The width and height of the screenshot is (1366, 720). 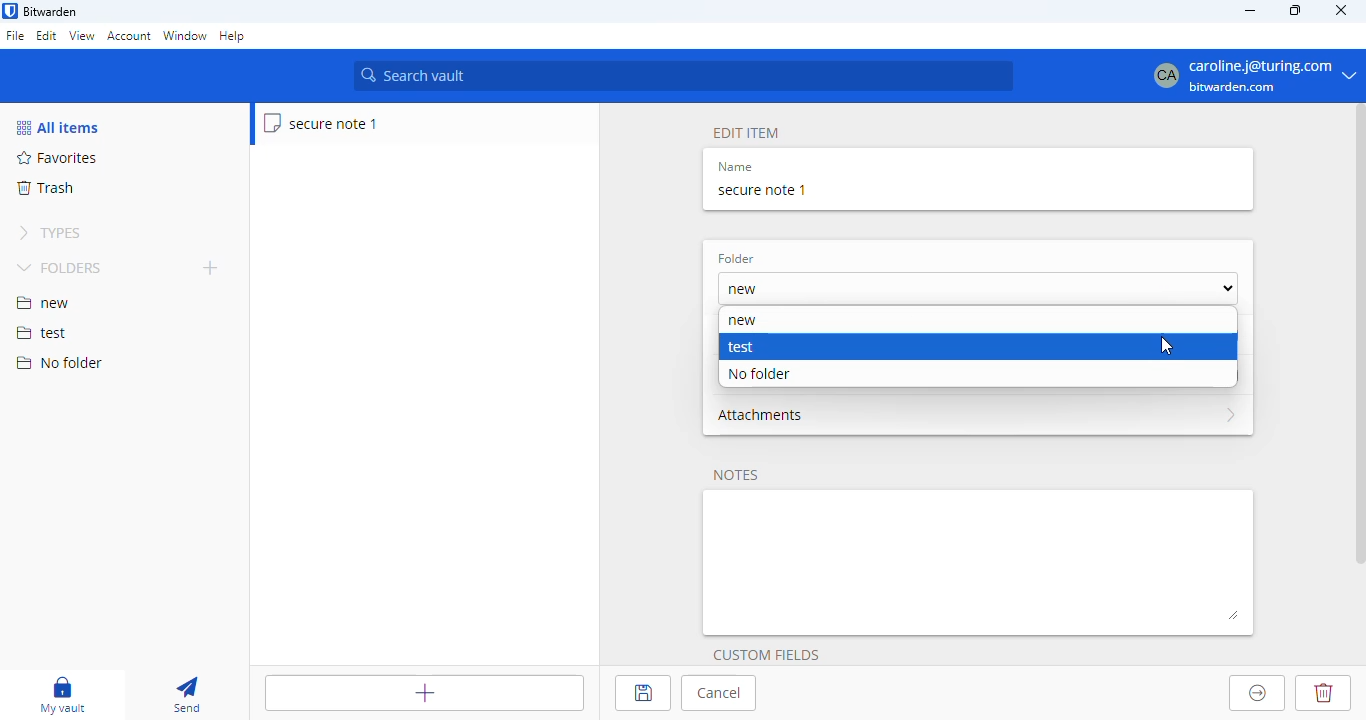 I want to click on trash, so click(x=44, y=188).